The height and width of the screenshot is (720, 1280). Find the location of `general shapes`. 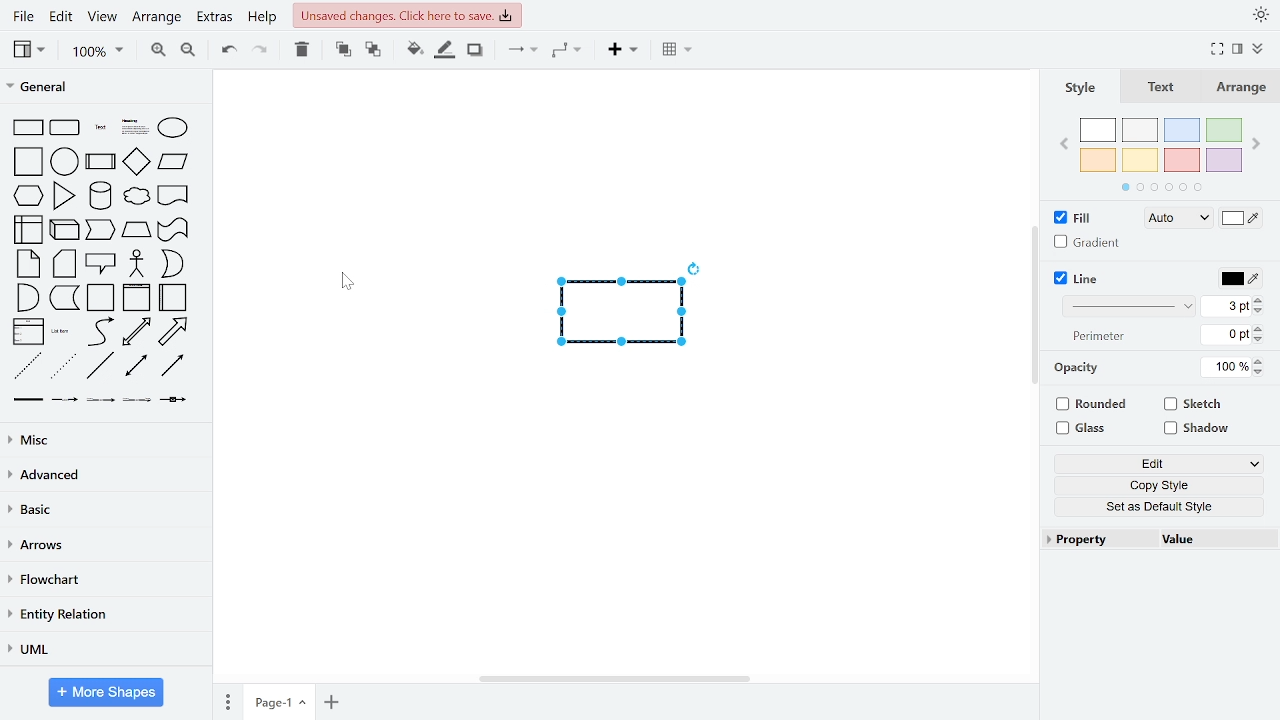

general shapes is located at coordinates (29, 398).